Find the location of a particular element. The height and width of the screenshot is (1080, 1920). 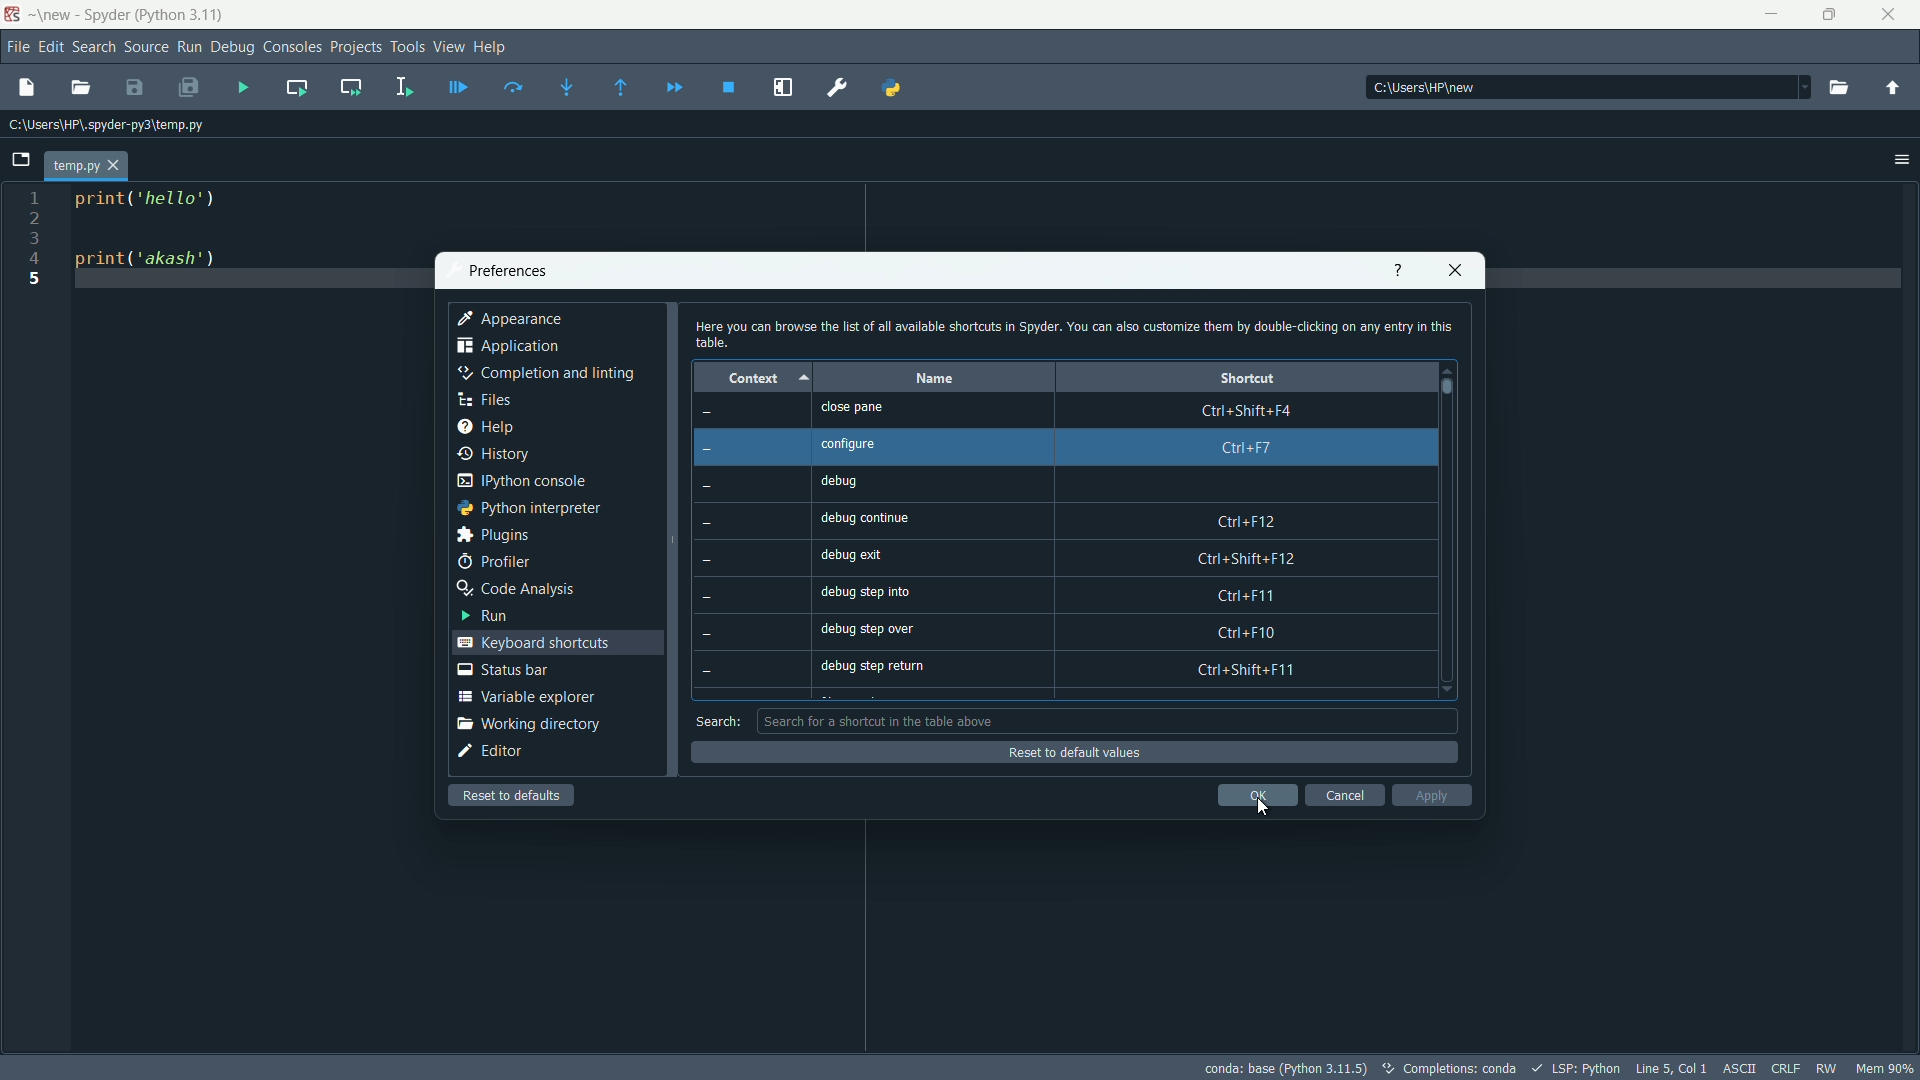

close app is located at coordinates (1894, 15).